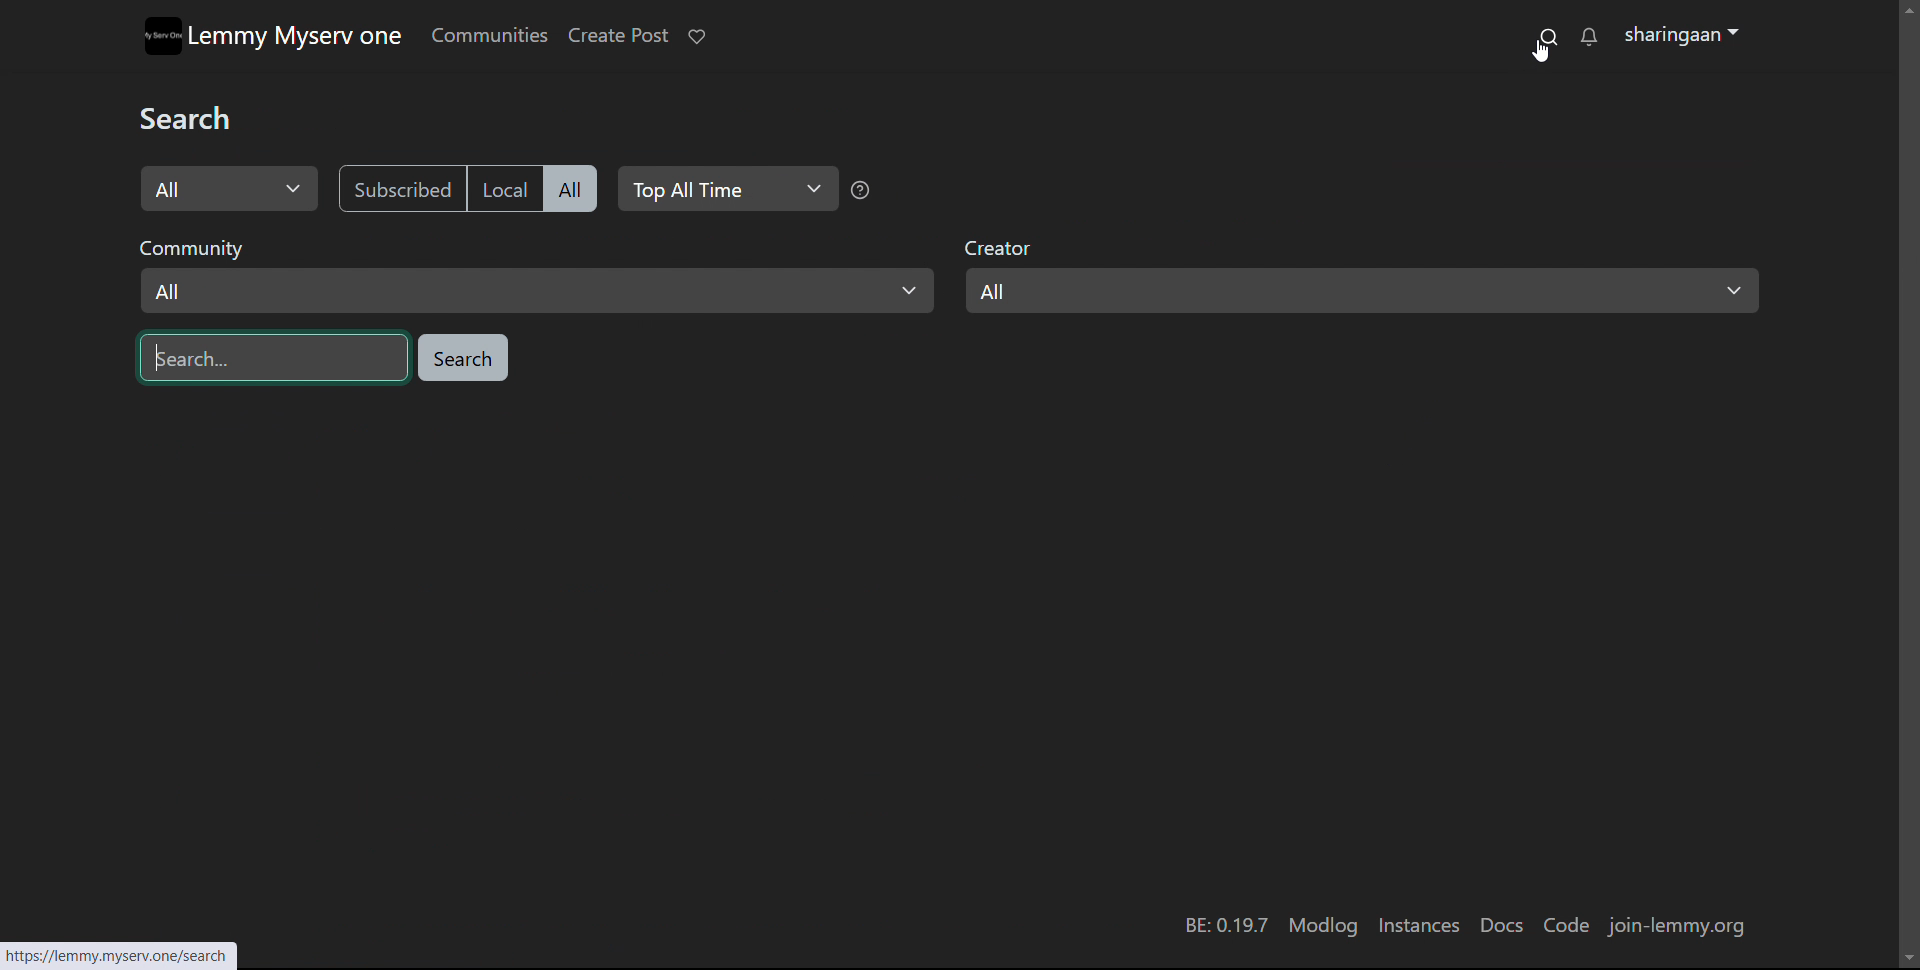 The width and height of the screenshot is (1920, 970). Describe the element at coordinates (534, 273) in the screenshot. I see `select community` at that location.